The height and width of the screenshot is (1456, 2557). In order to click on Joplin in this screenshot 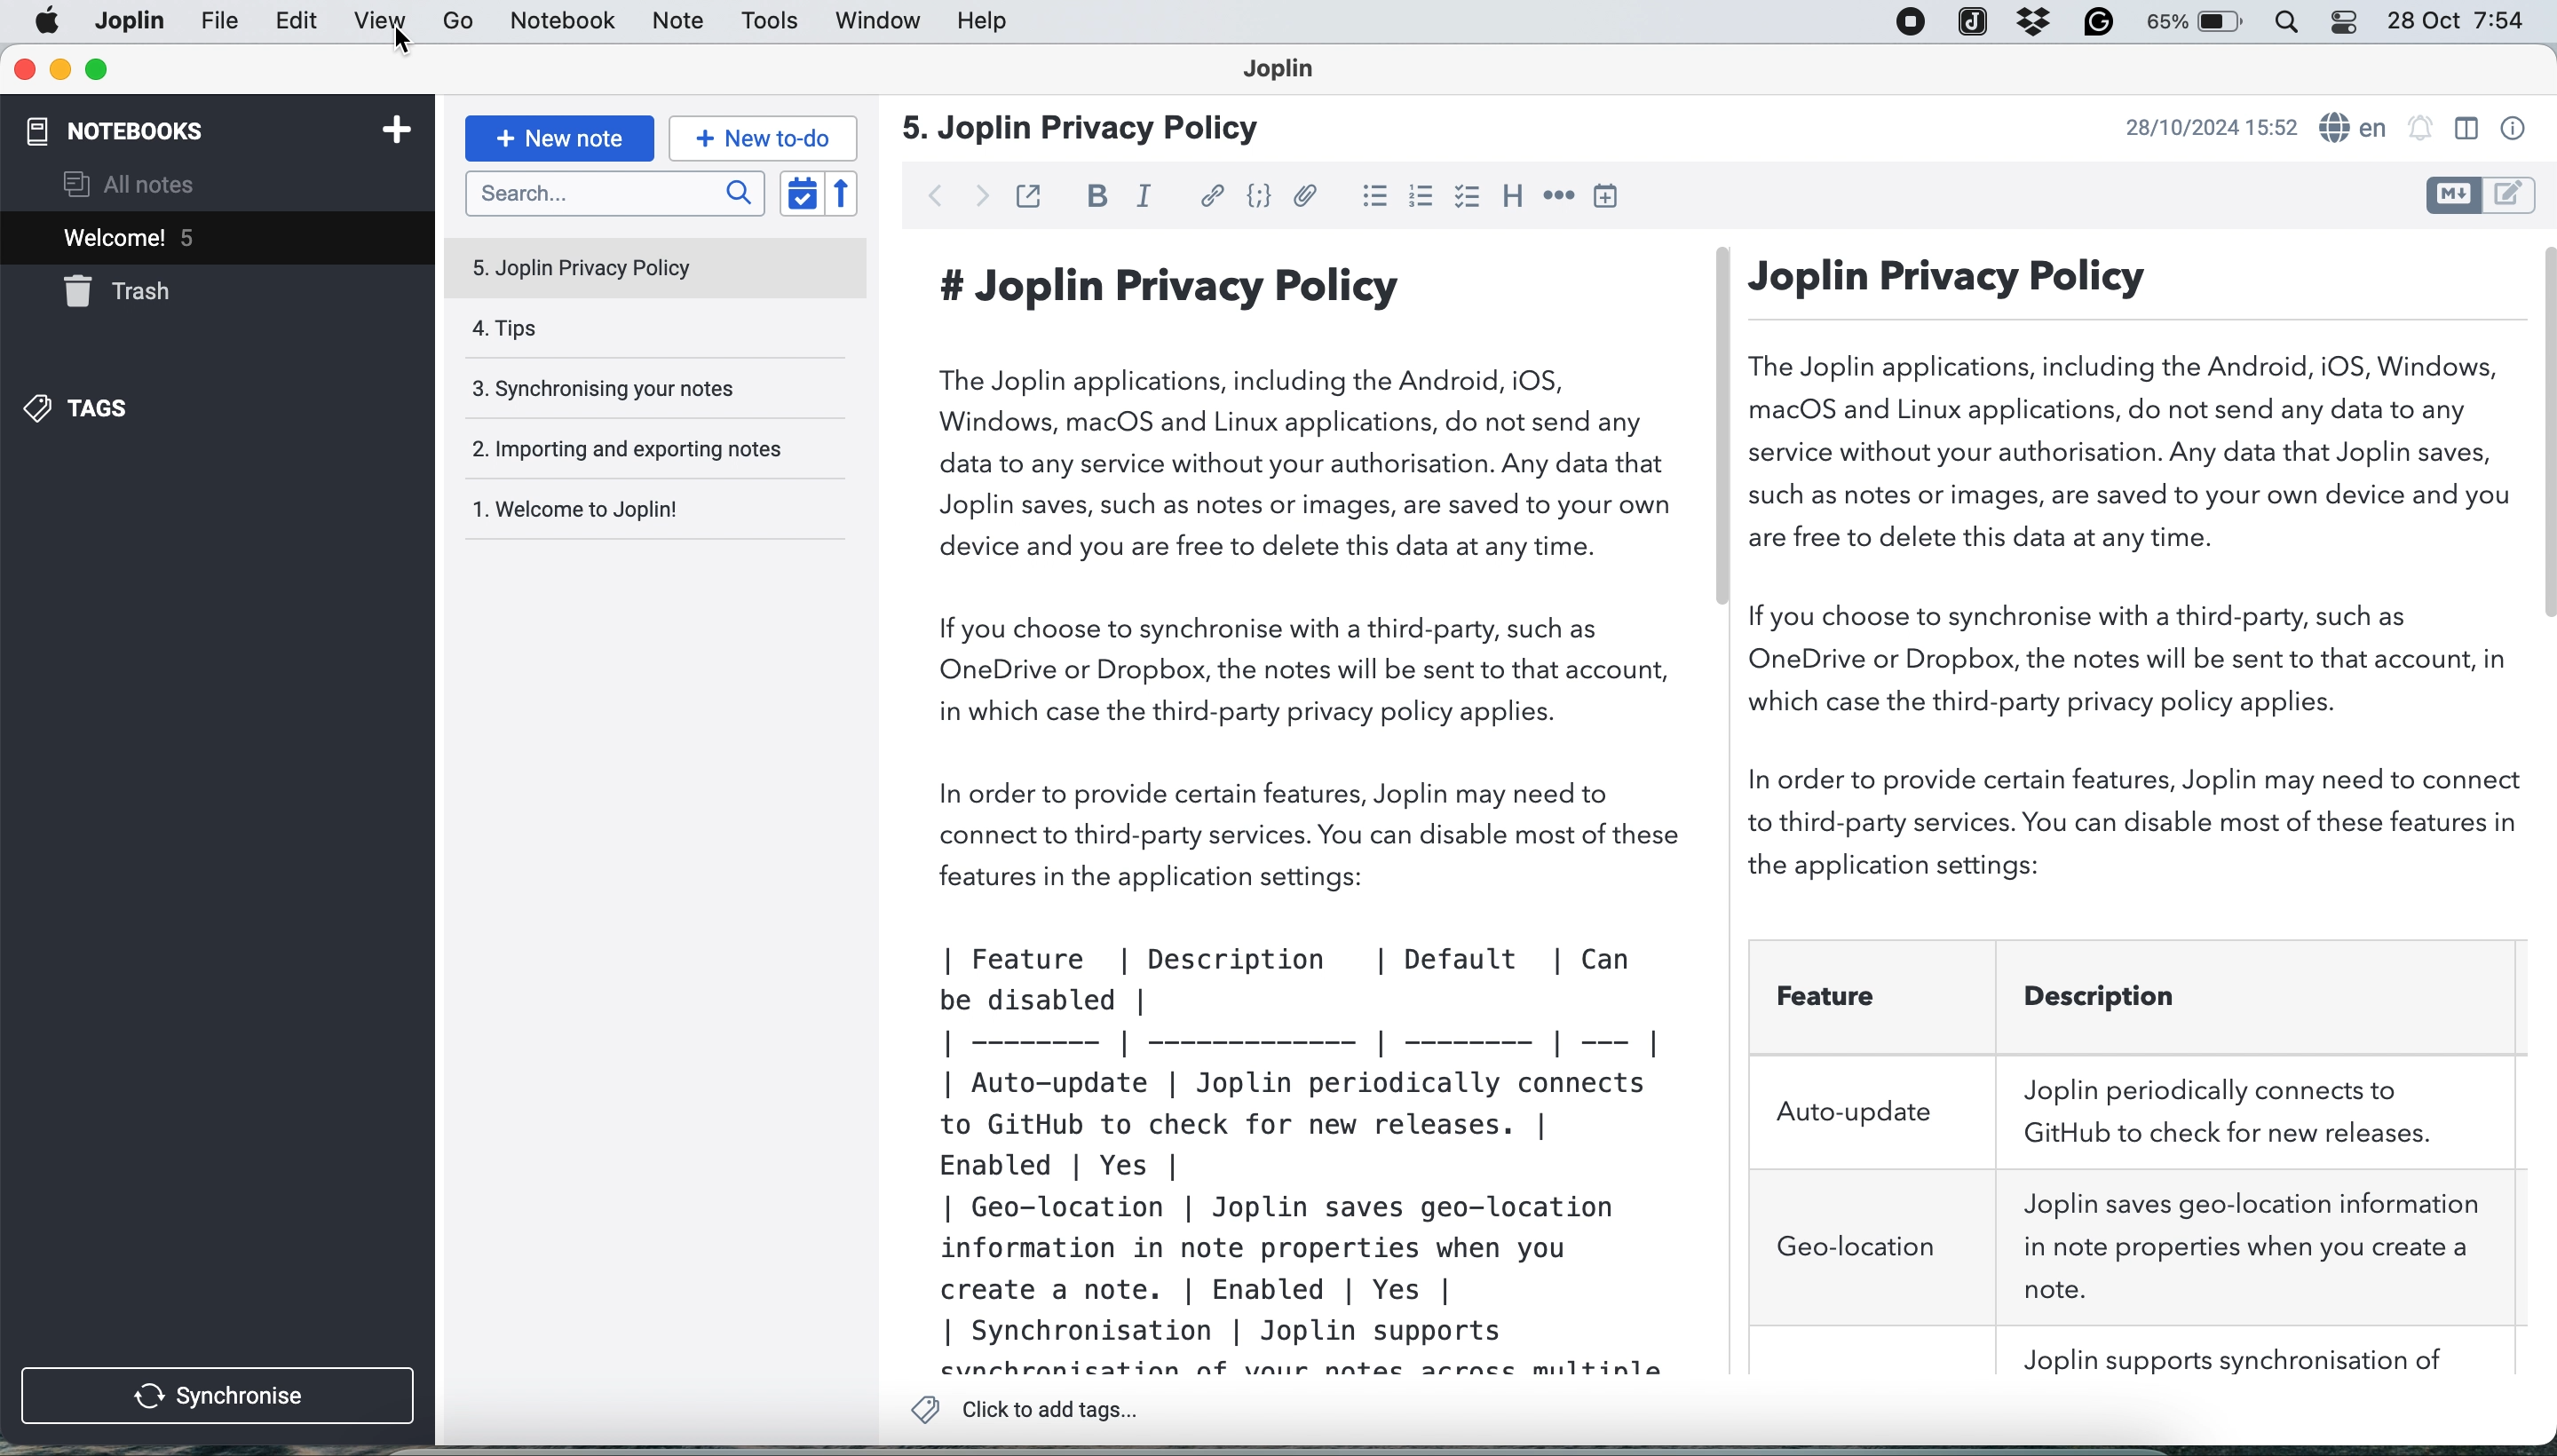, I will do `click(1291, 72)`.